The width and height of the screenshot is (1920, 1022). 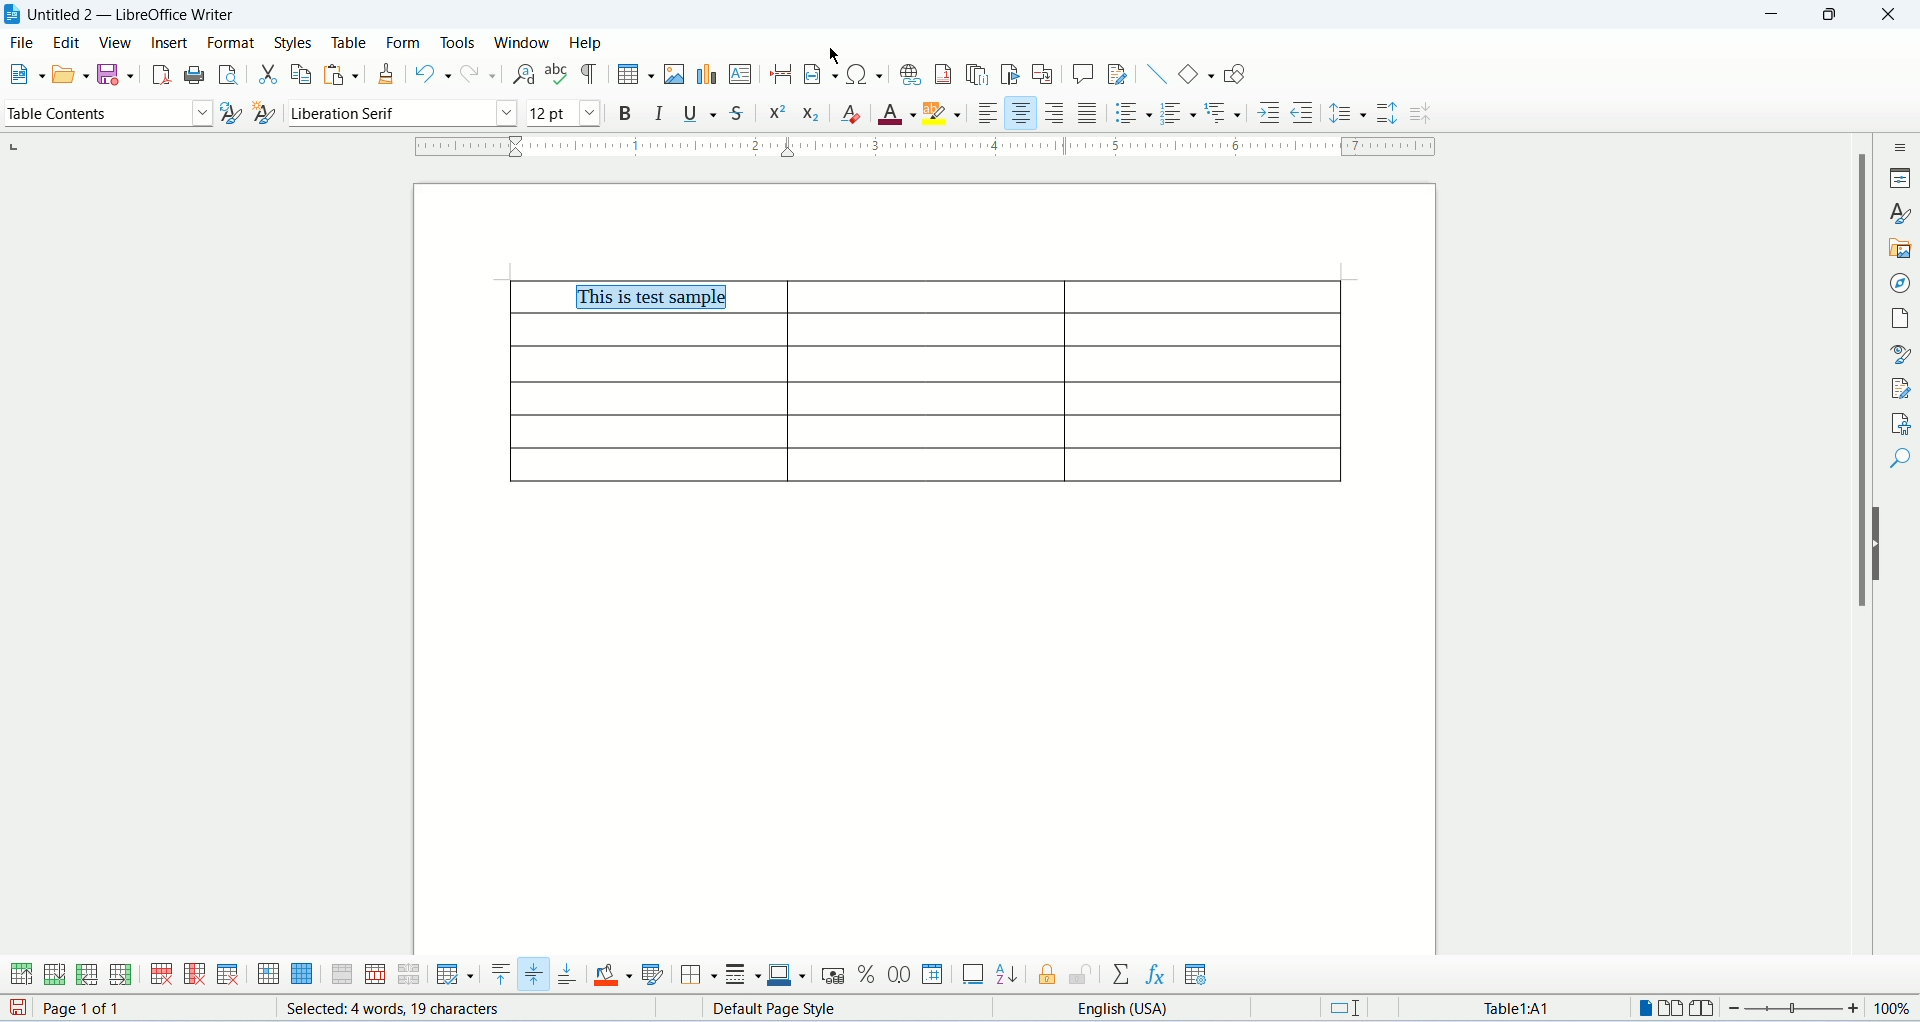 What do you see at coordinates (819, 73) in the screenshot?
I see `insert field` at bounding box center [819, 73].